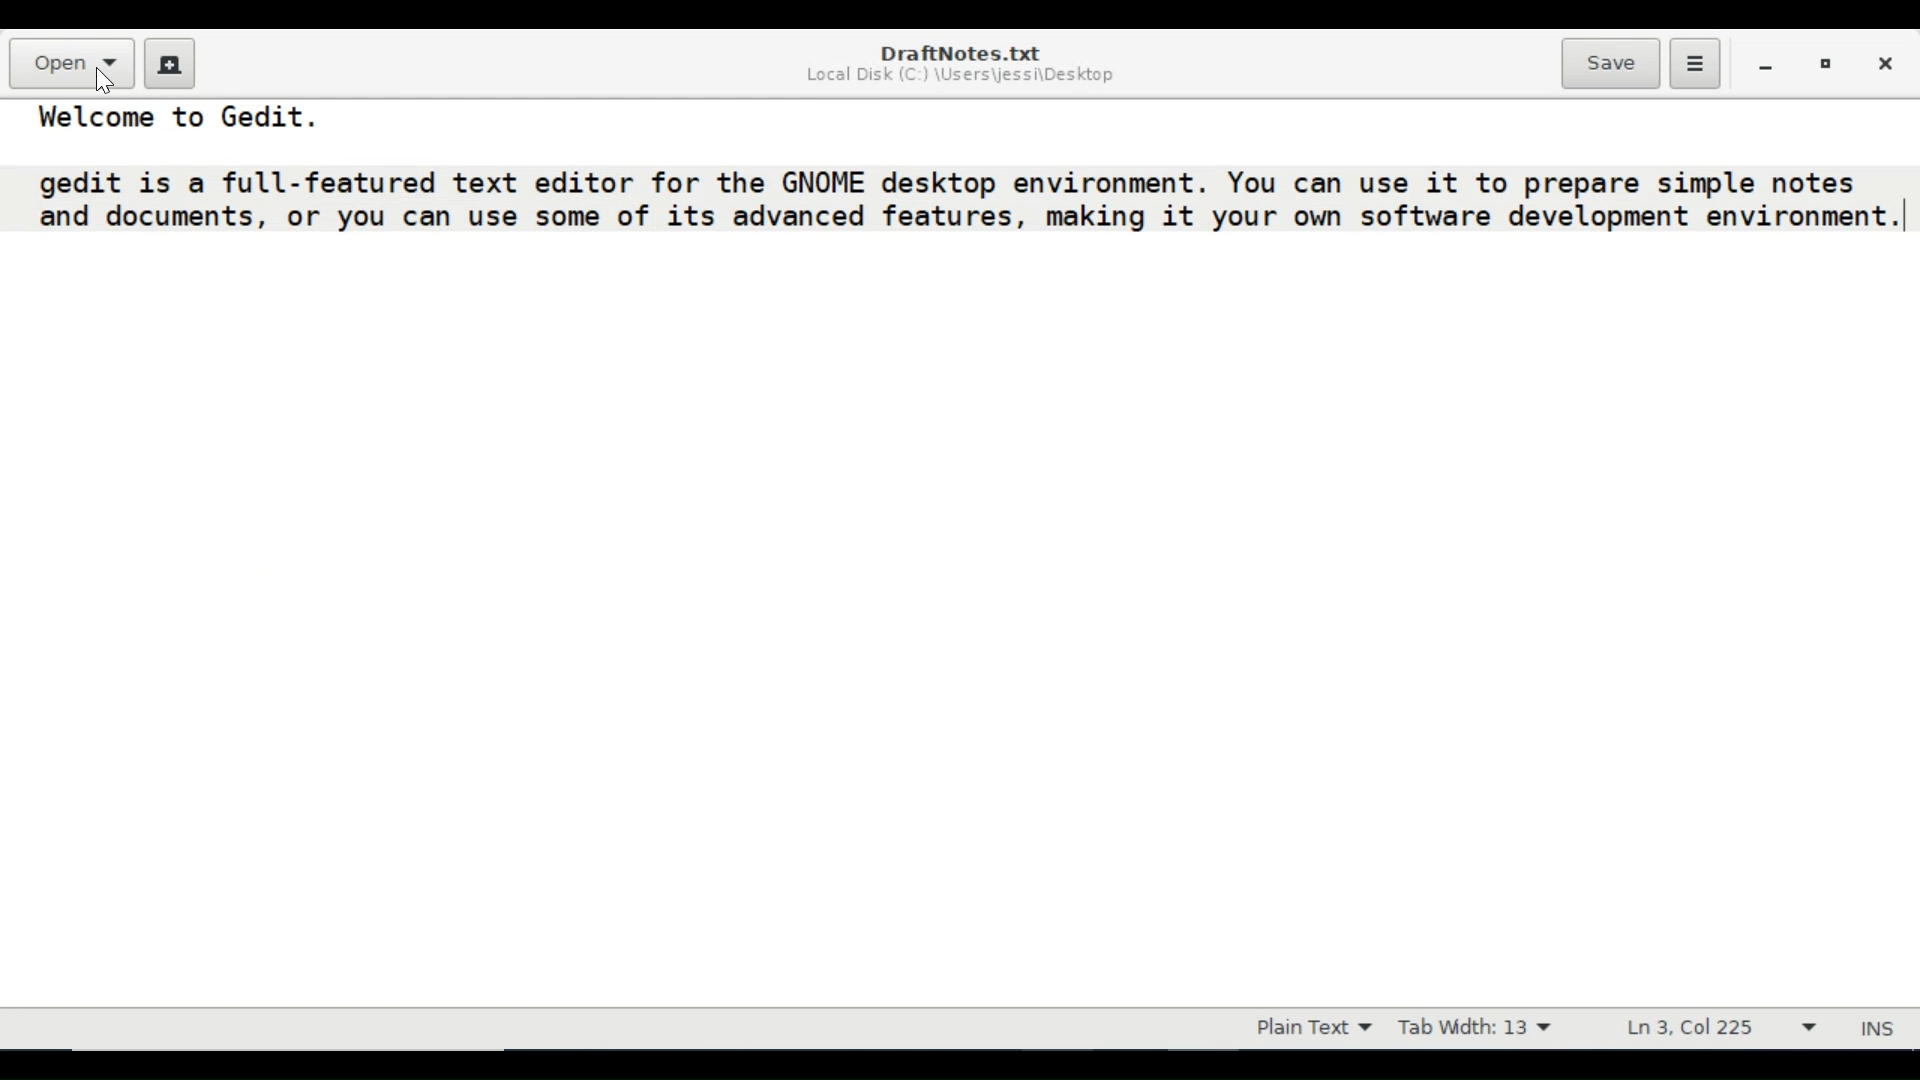 This screenshot has width=1920, height=1080. What do you see at coordinates (1725, 1028) in the screenshot?
I see `line & Column` at bounding box center [1725, 1028].